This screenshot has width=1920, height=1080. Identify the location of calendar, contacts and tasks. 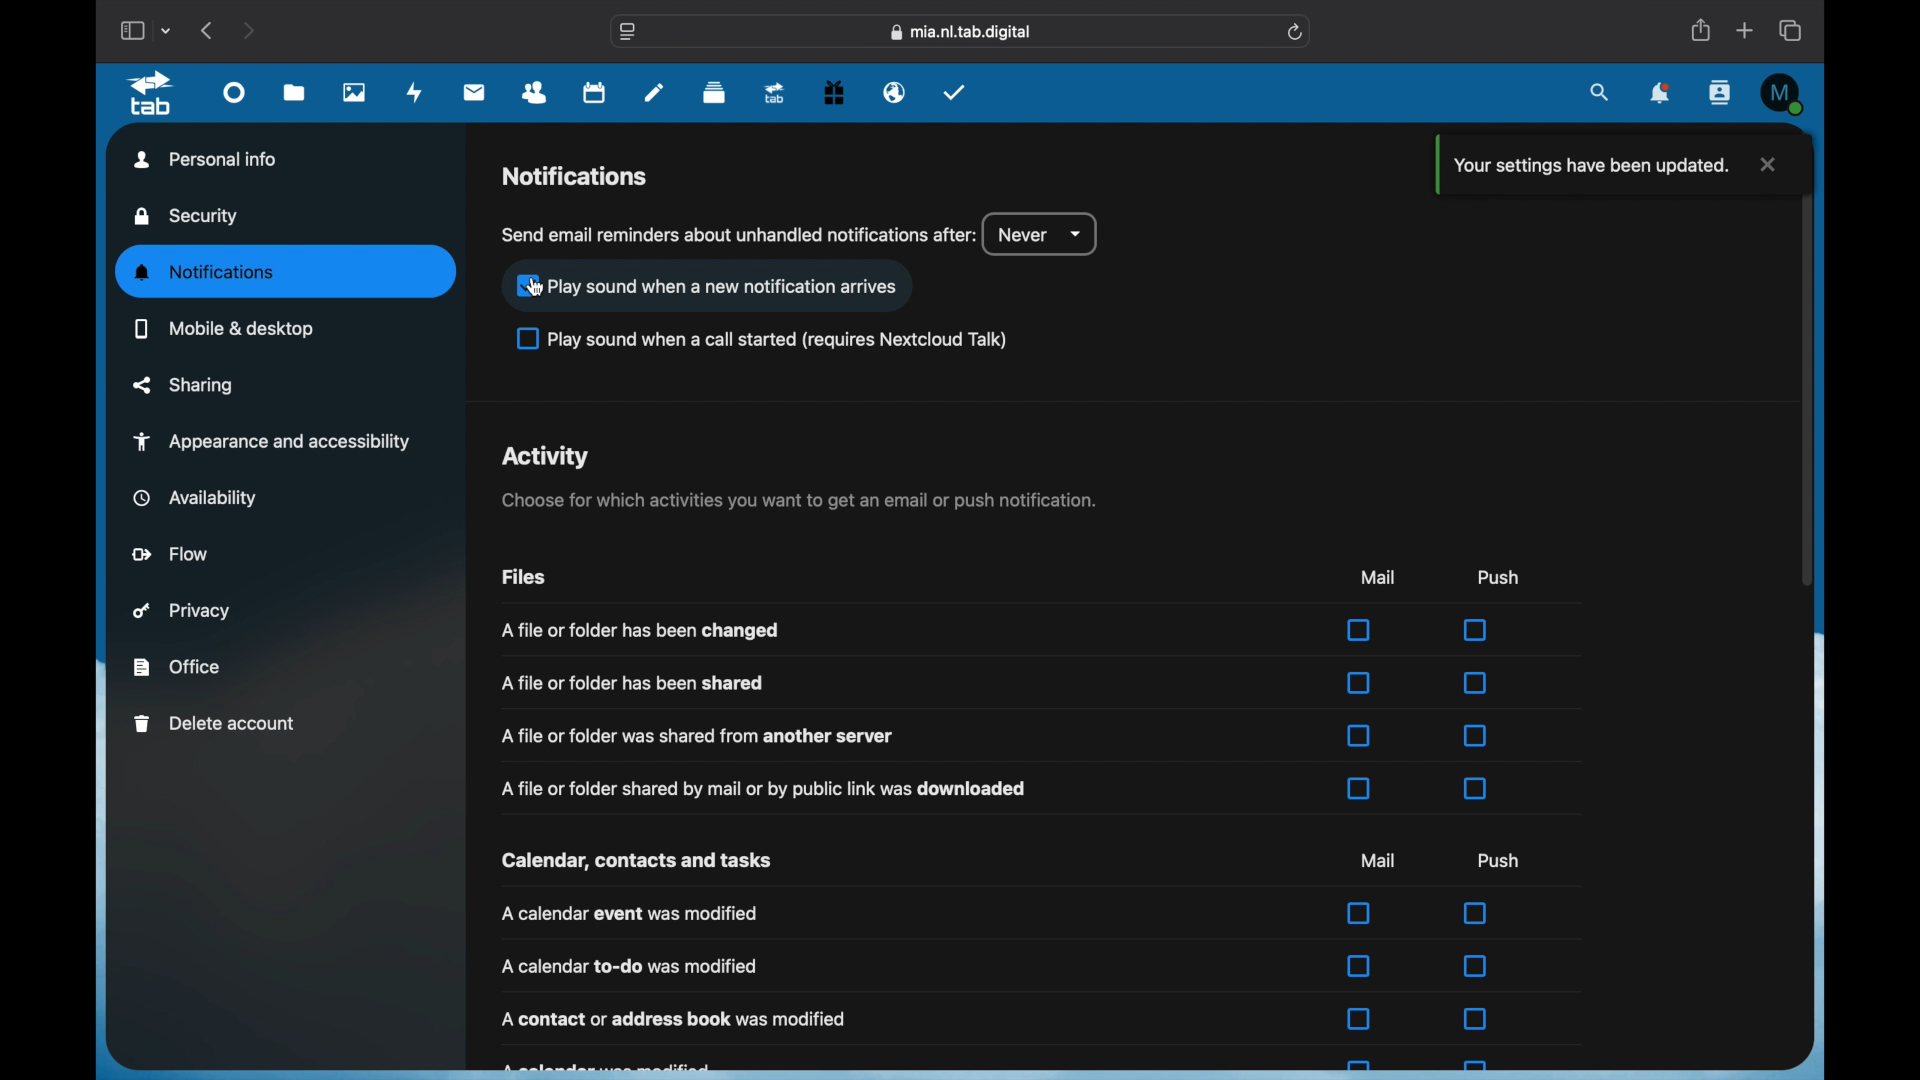
(636, 861).